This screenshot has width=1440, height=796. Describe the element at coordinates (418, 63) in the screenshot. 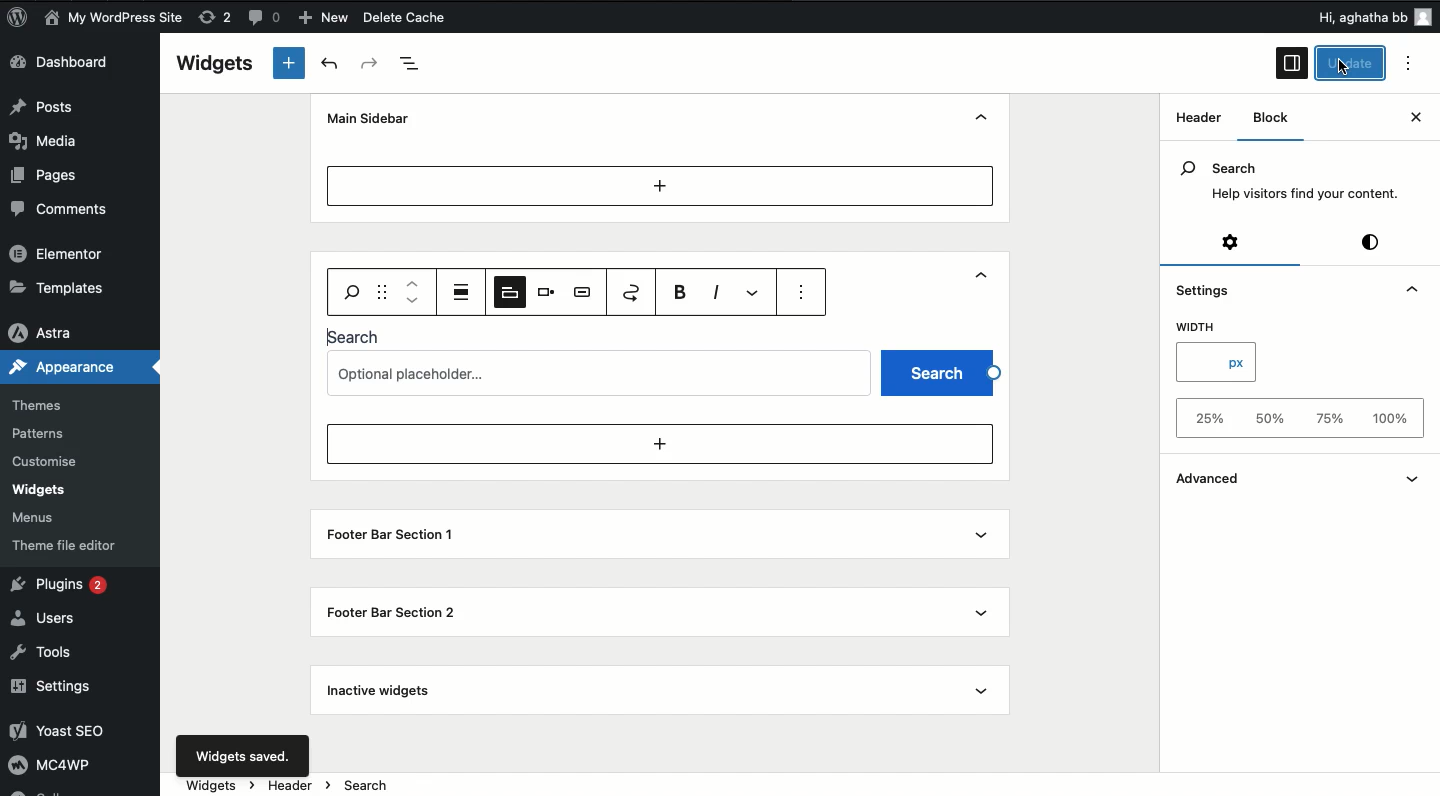

I see `Document overview` at that location.